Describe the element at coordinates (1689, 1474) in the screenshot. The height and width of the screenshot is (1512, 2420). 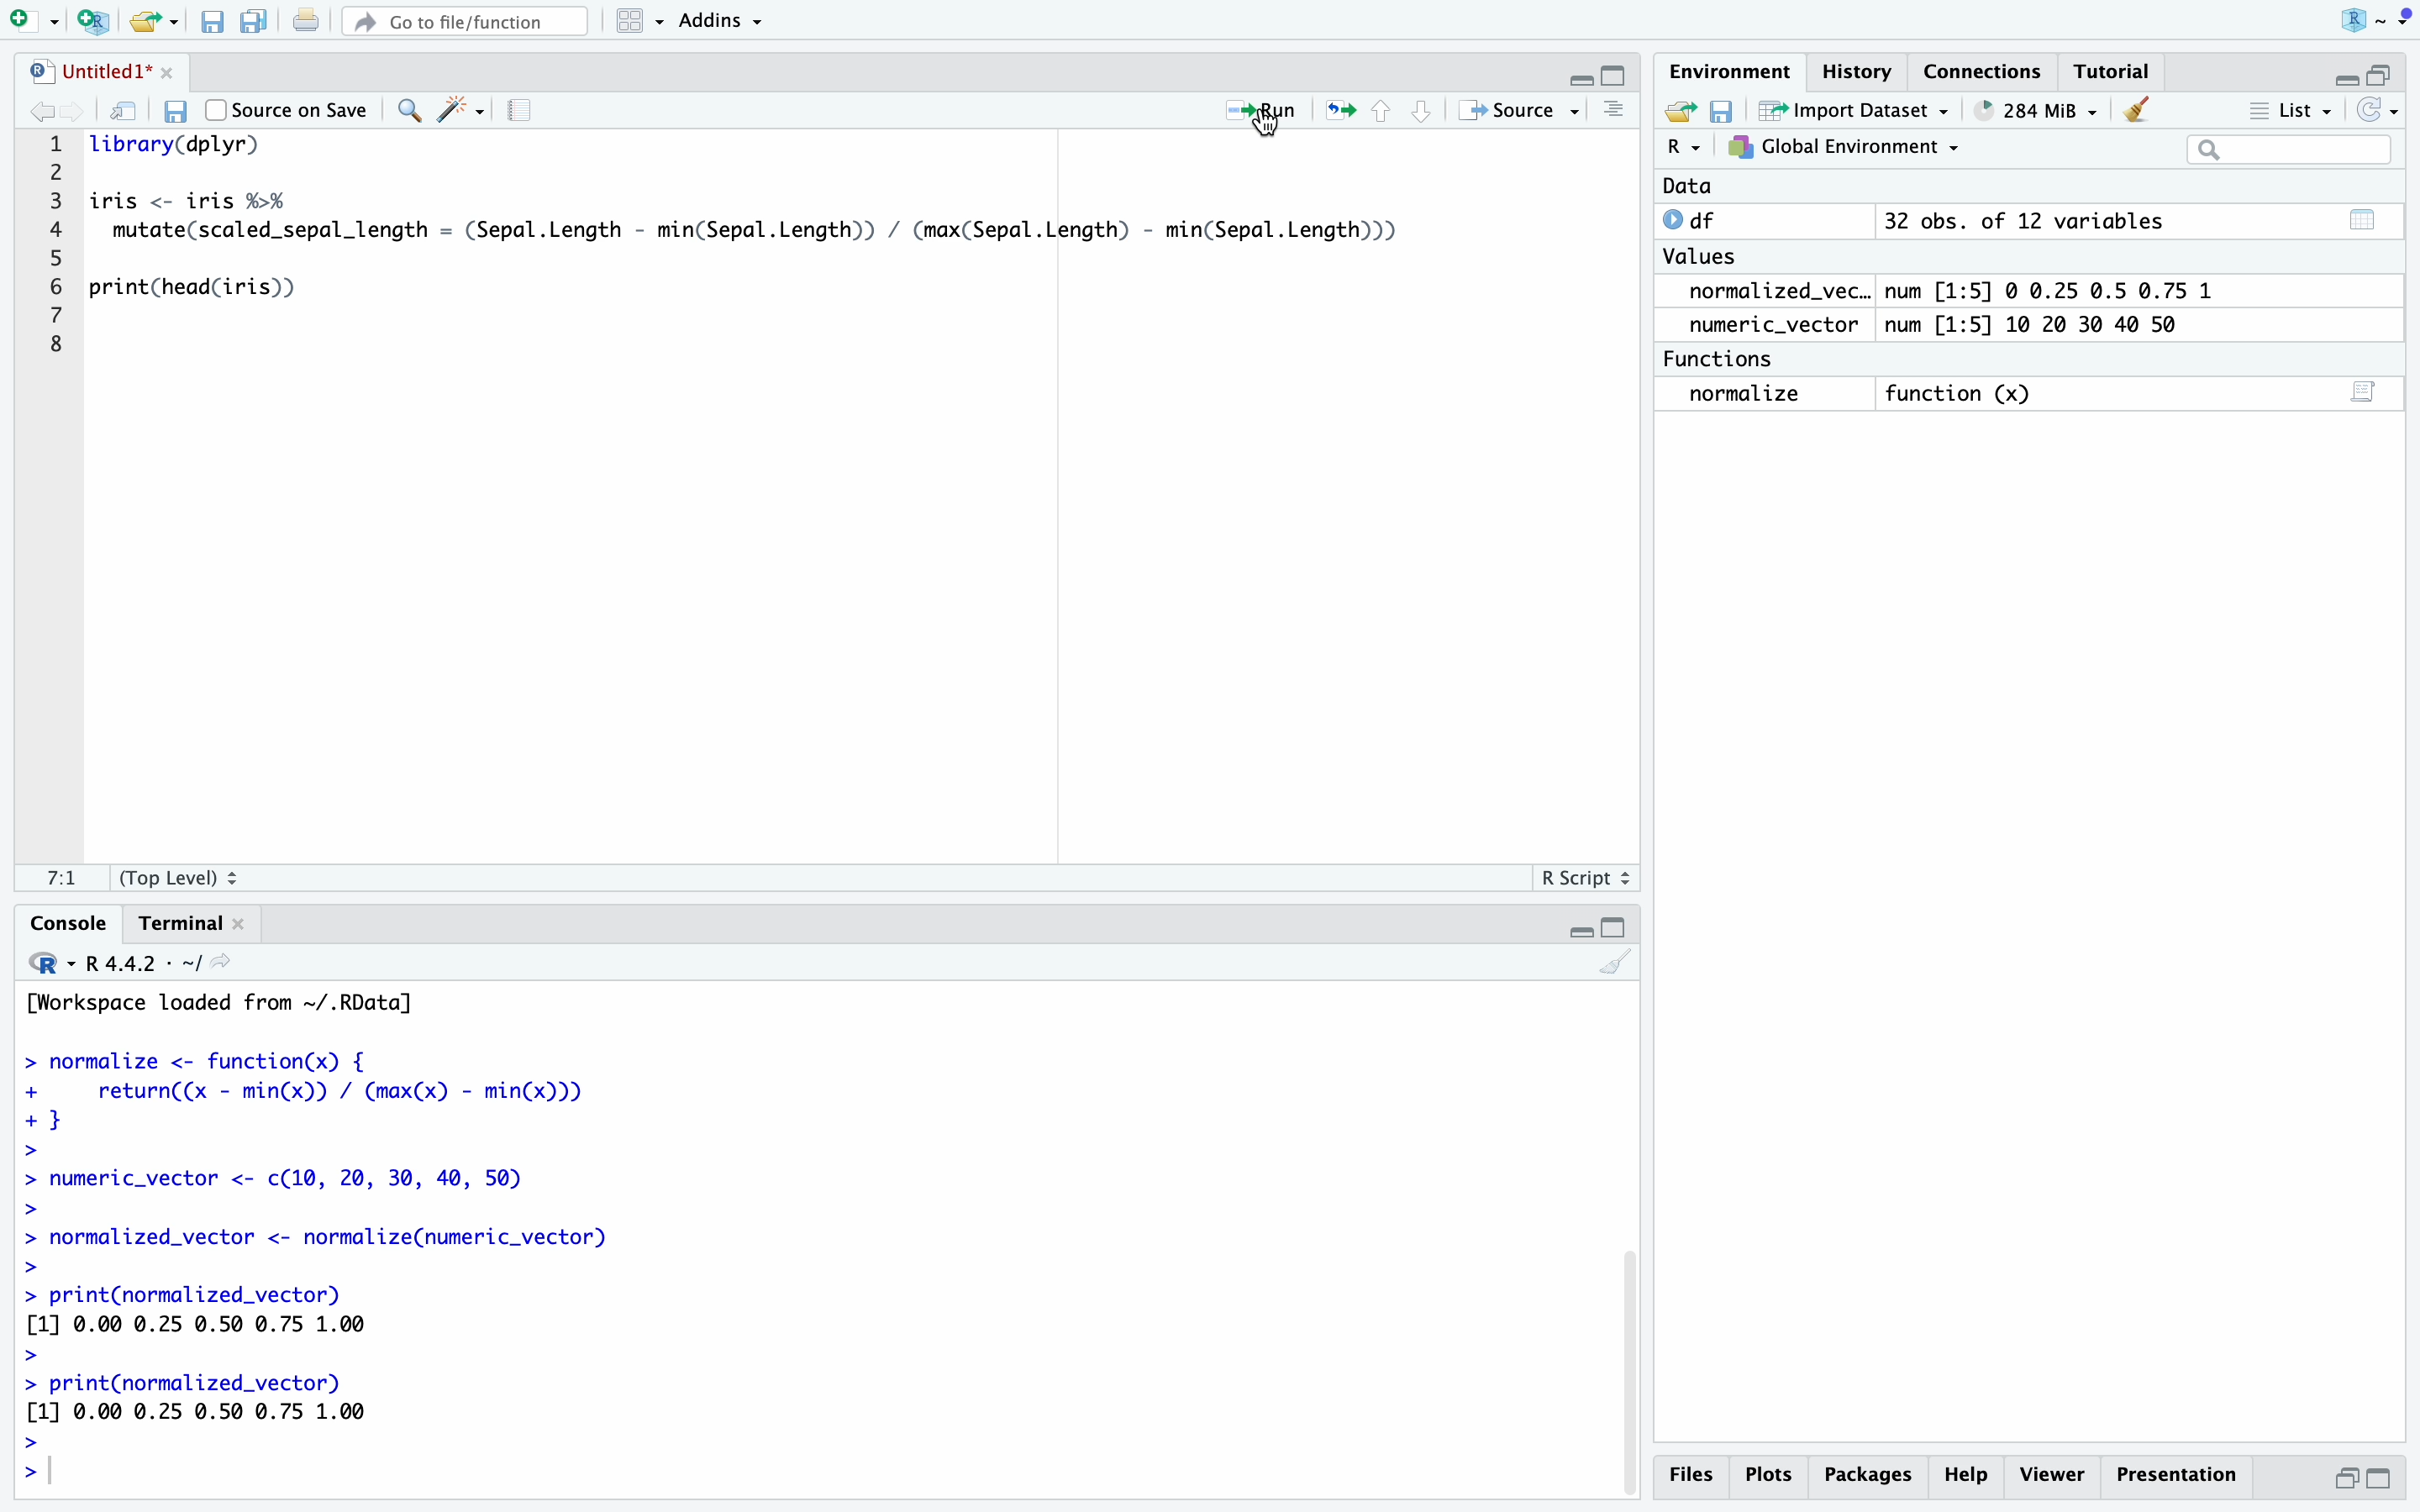
I see `Files` at that location.